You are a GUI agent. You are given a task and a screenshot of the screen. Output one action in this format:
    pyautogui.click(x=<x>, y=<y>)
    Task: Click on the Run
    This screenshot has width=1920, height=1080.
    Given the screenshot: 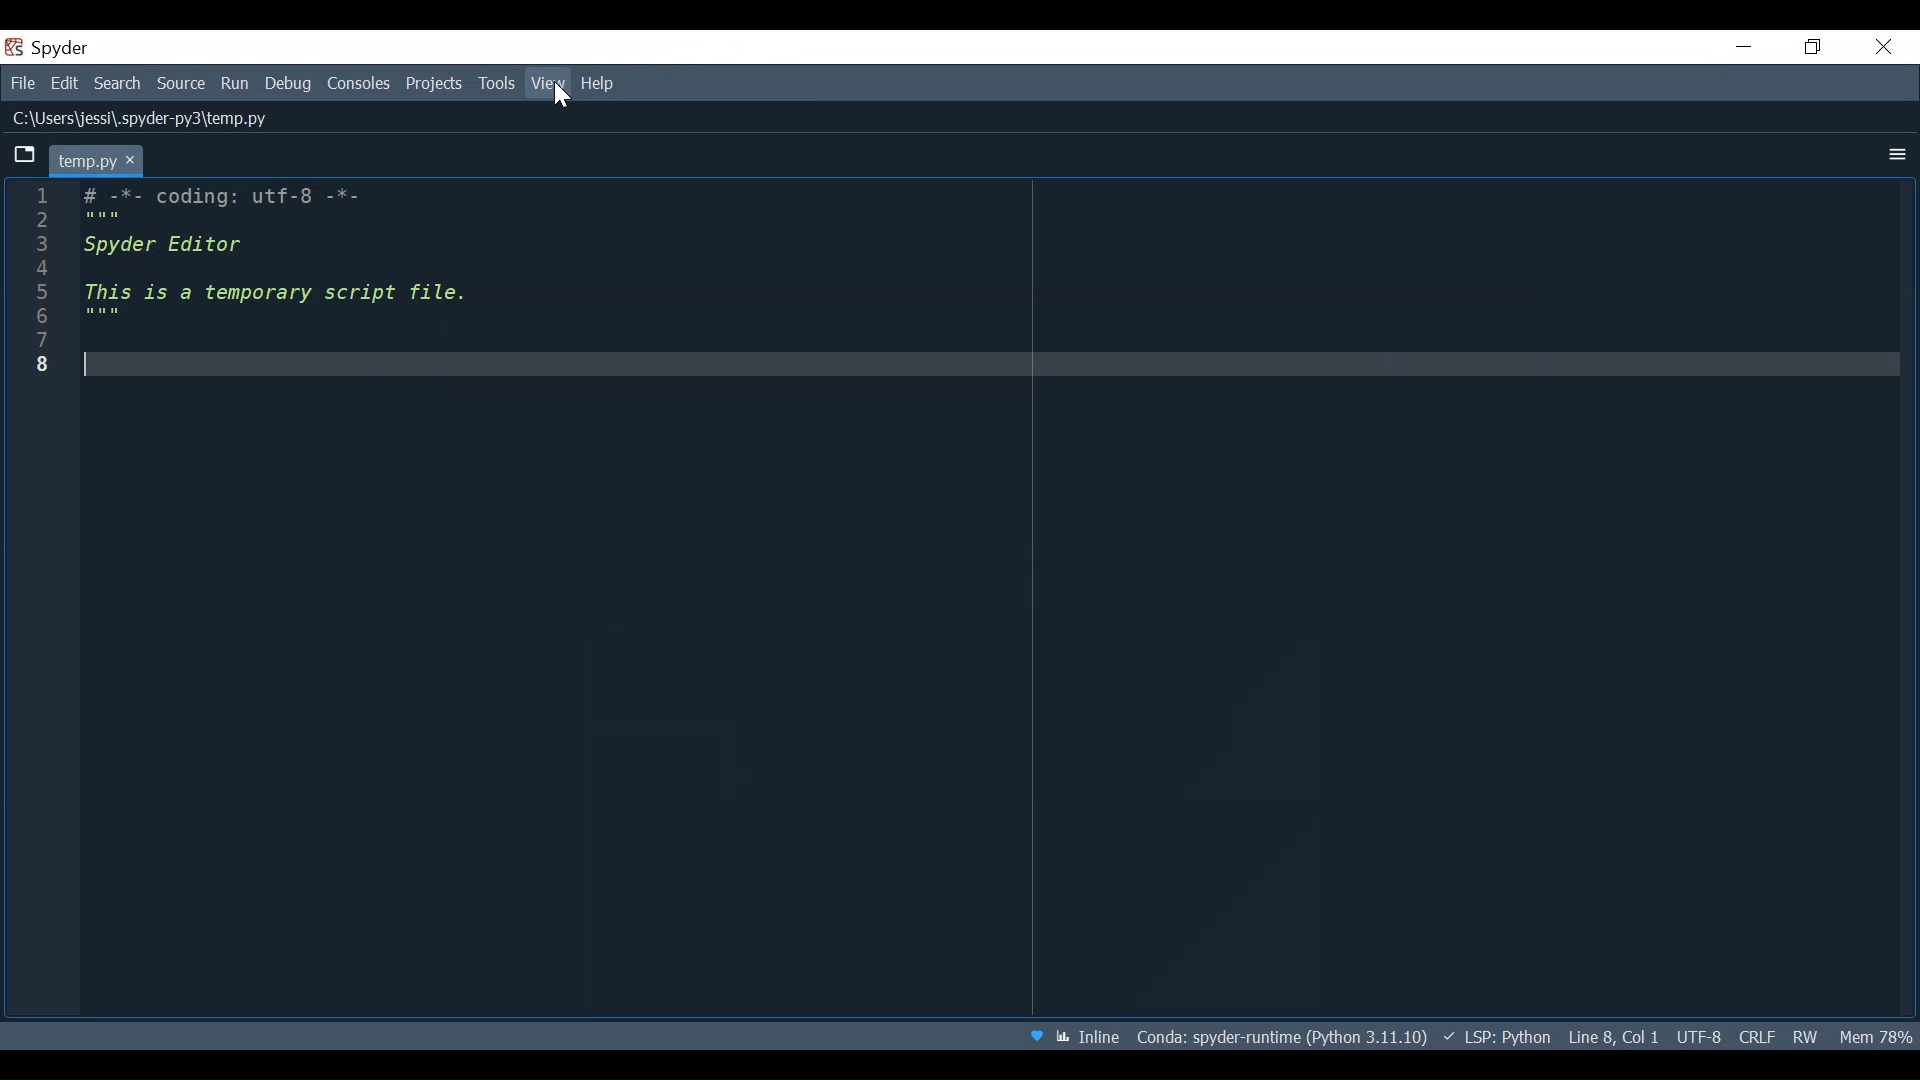 What is the action you would take?
    pyautogui.click(x=236, y=83)
    